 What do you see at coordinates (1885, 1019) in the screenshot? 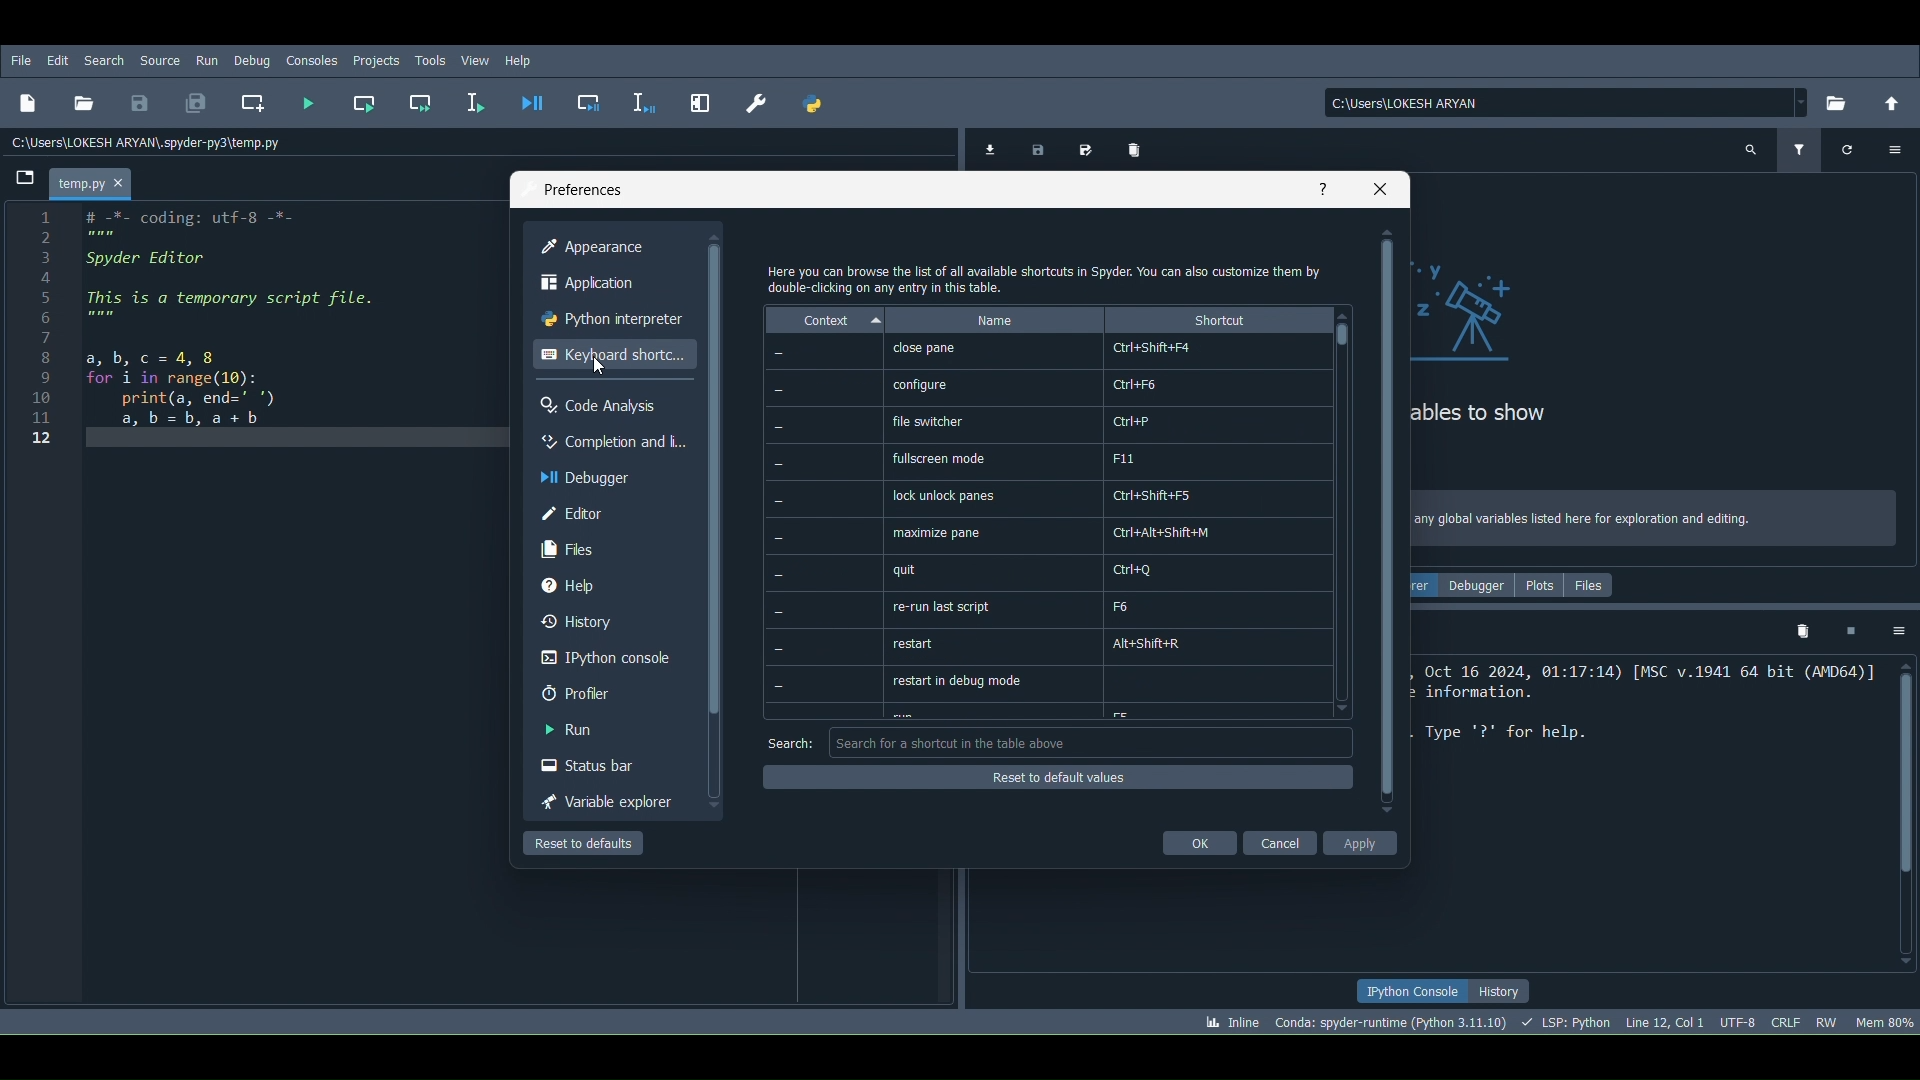
I see `Global memory usage` at bounding box center [1885, 1019].